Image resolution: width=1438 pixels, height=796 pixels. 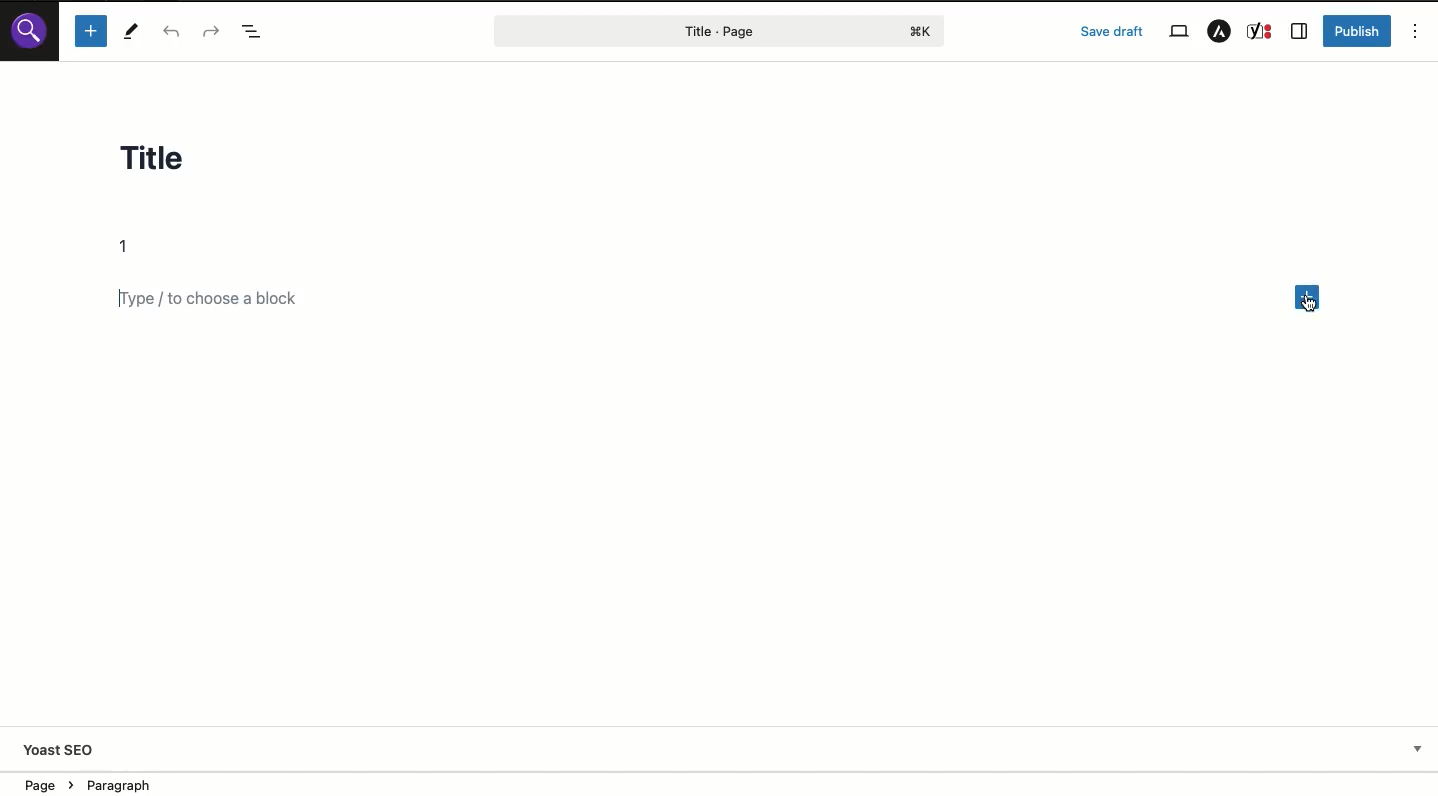 I want to click on Astar, so click(x=1219, y=32).